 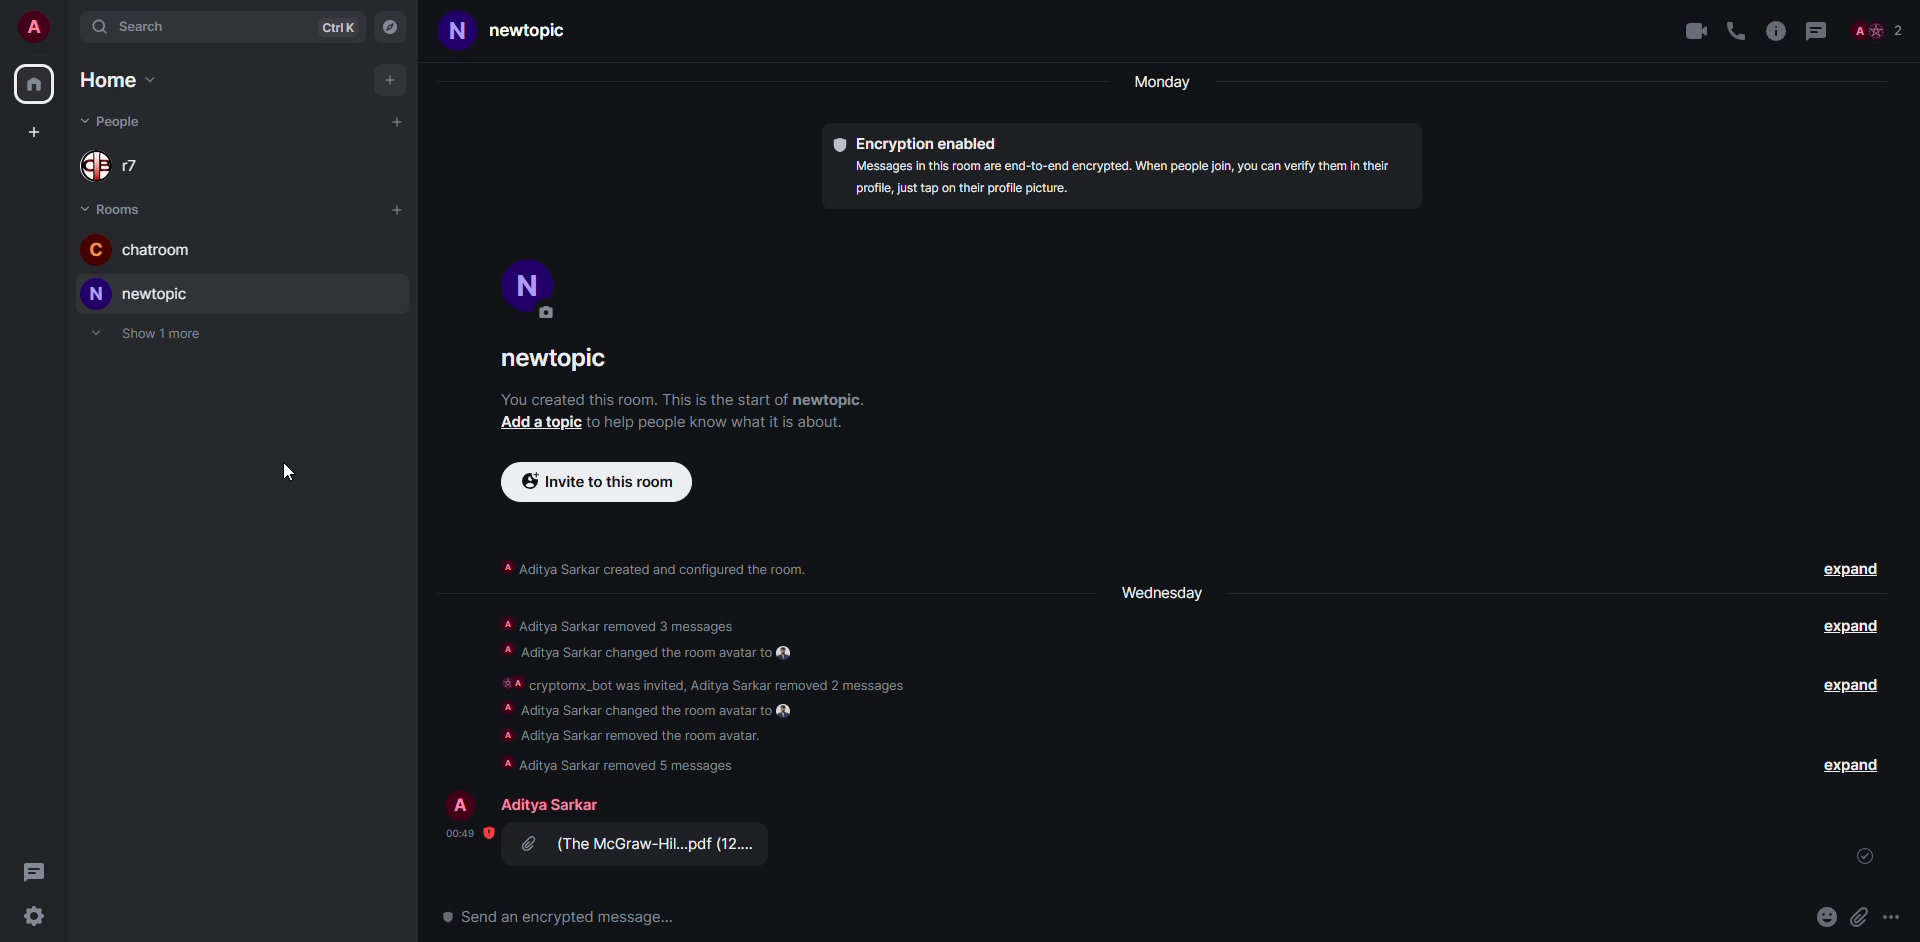 I want to click on add, so click(x=399, y=209).